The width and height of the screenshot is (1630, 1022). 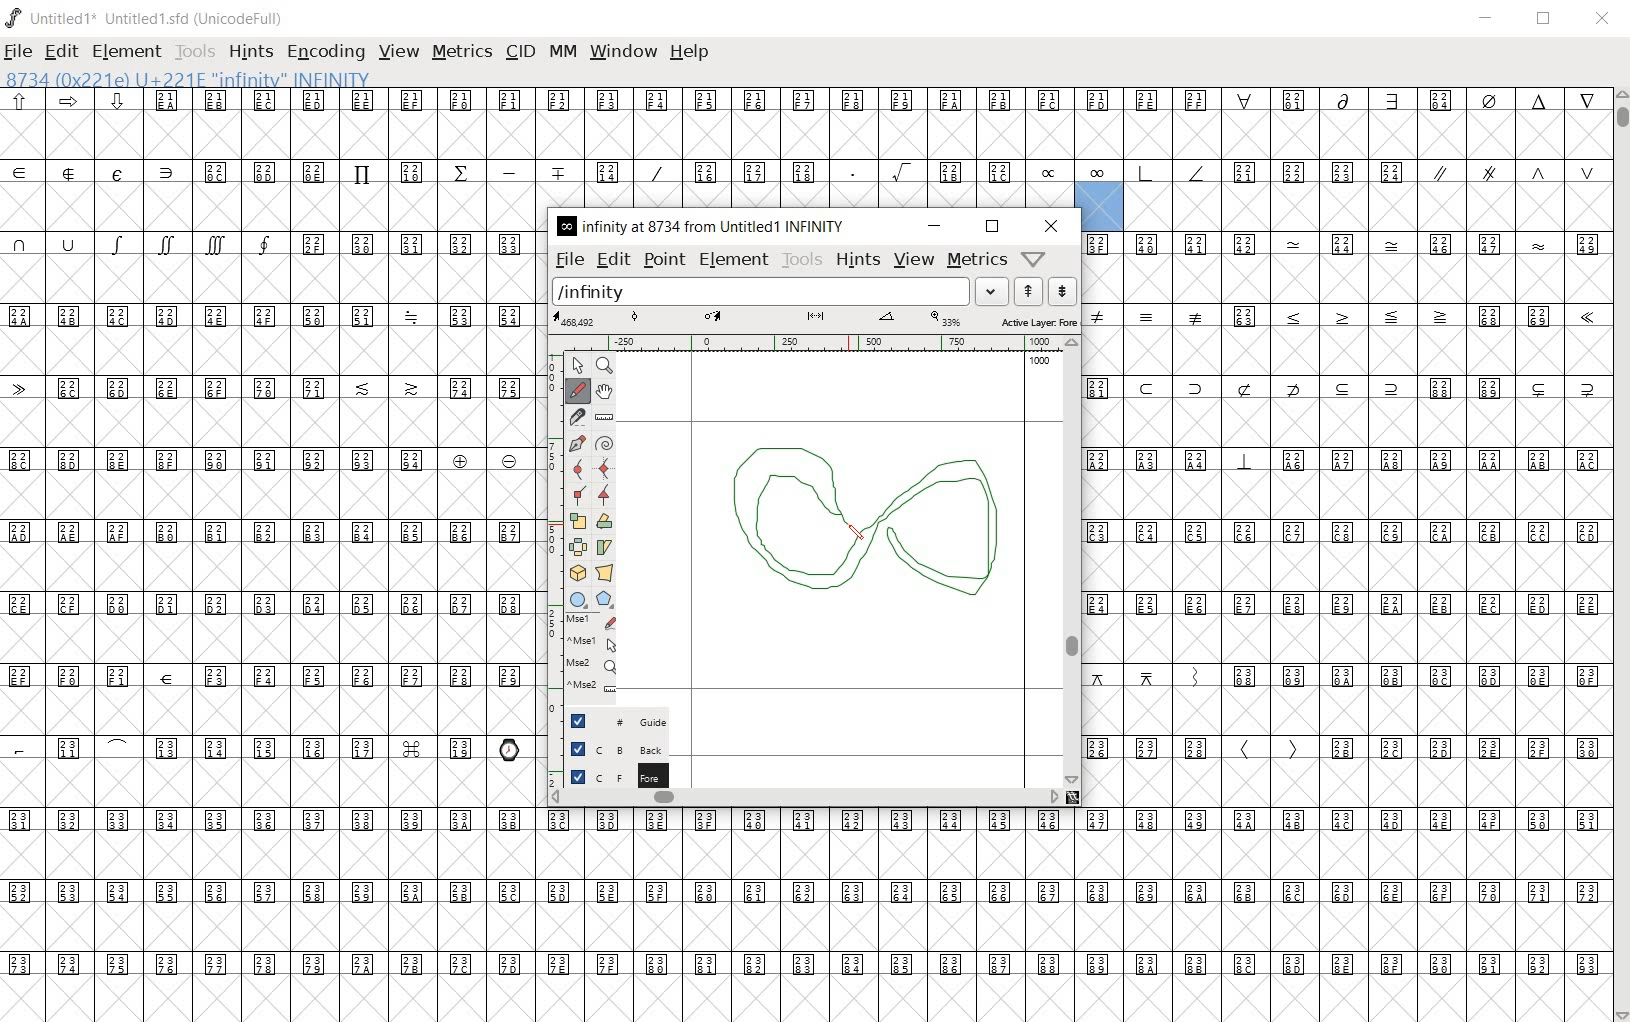 What do you see at coordinates (97, 171) in the screenshot?
I see `special symbols` at bounding box center [97, 171].